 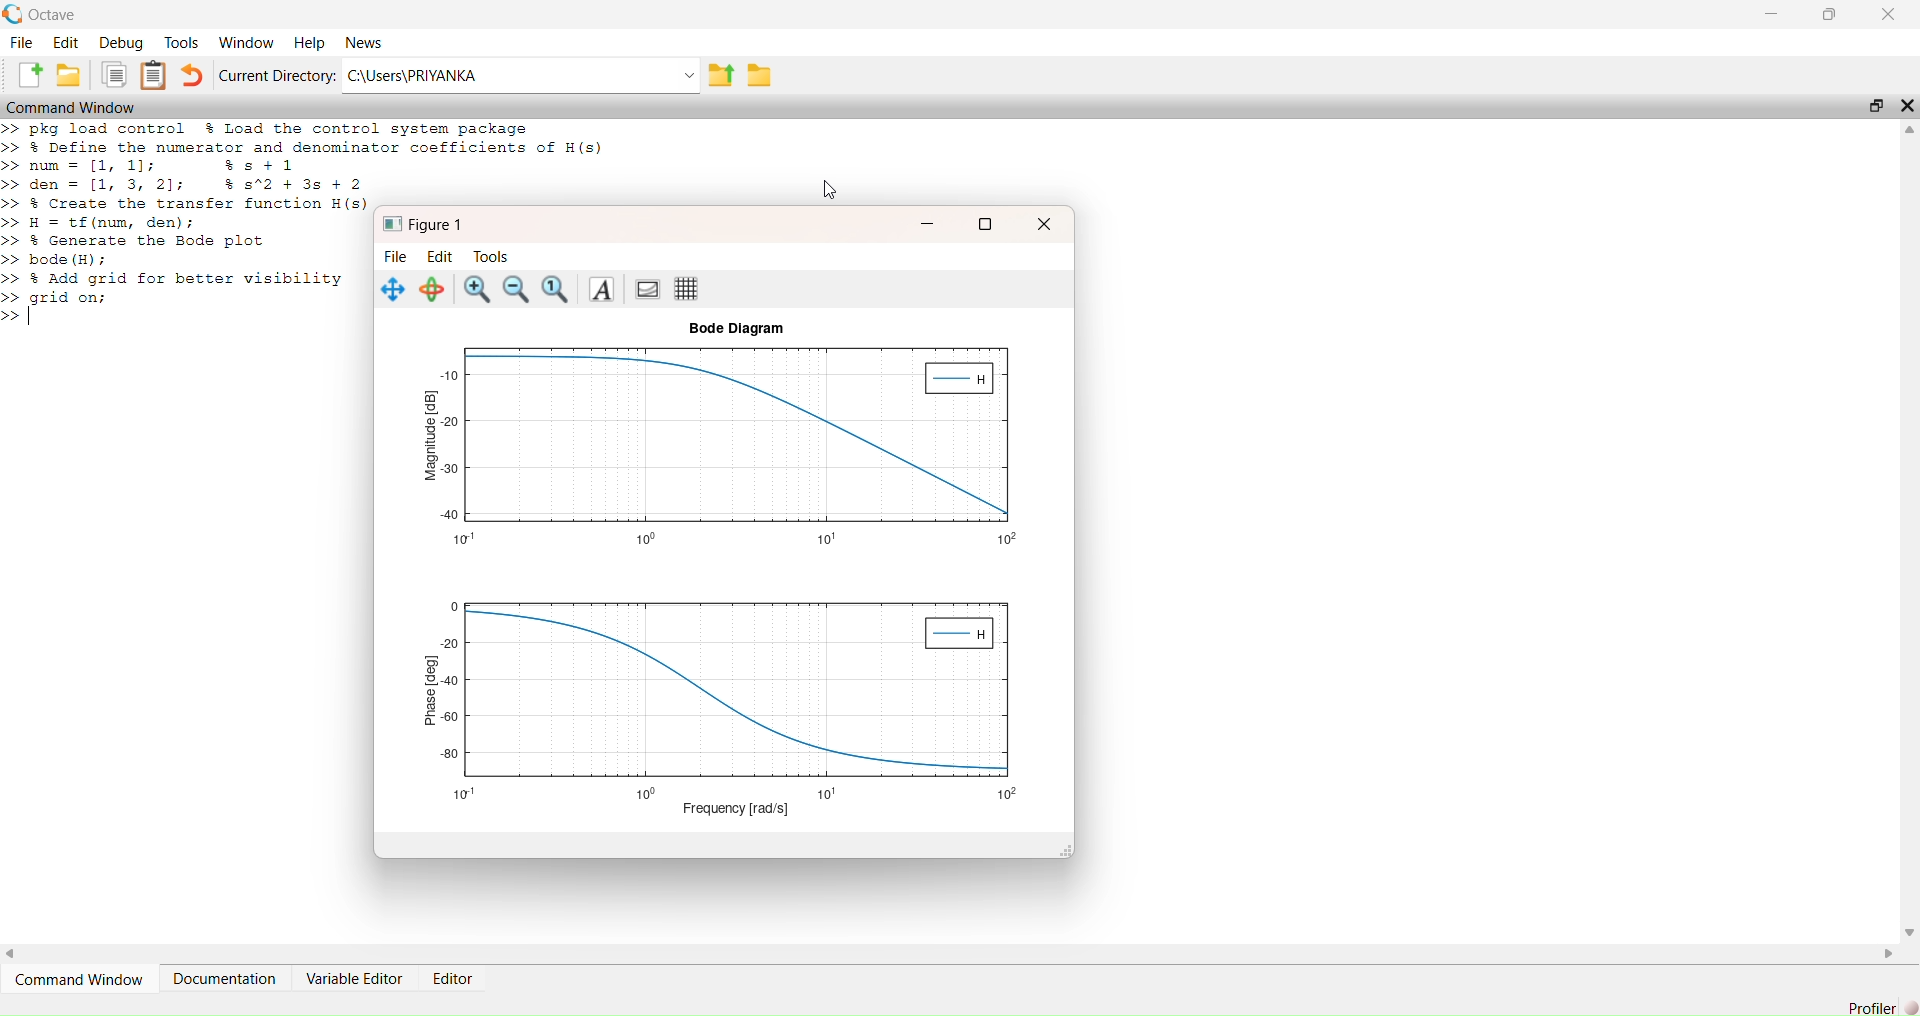 I want to click on Automatic limits for current axes, so click(x=558, y=290).